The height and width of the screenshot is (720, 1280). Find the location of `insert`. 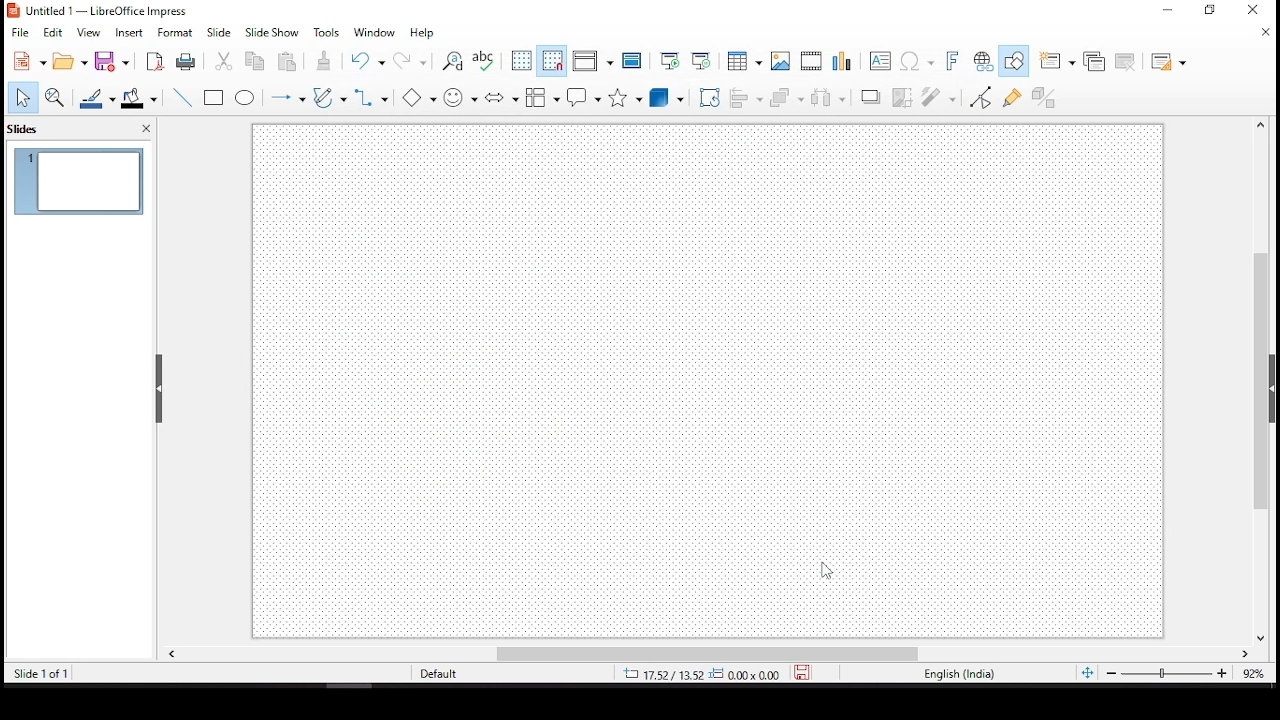

insert is located at coordinates (128, 33).